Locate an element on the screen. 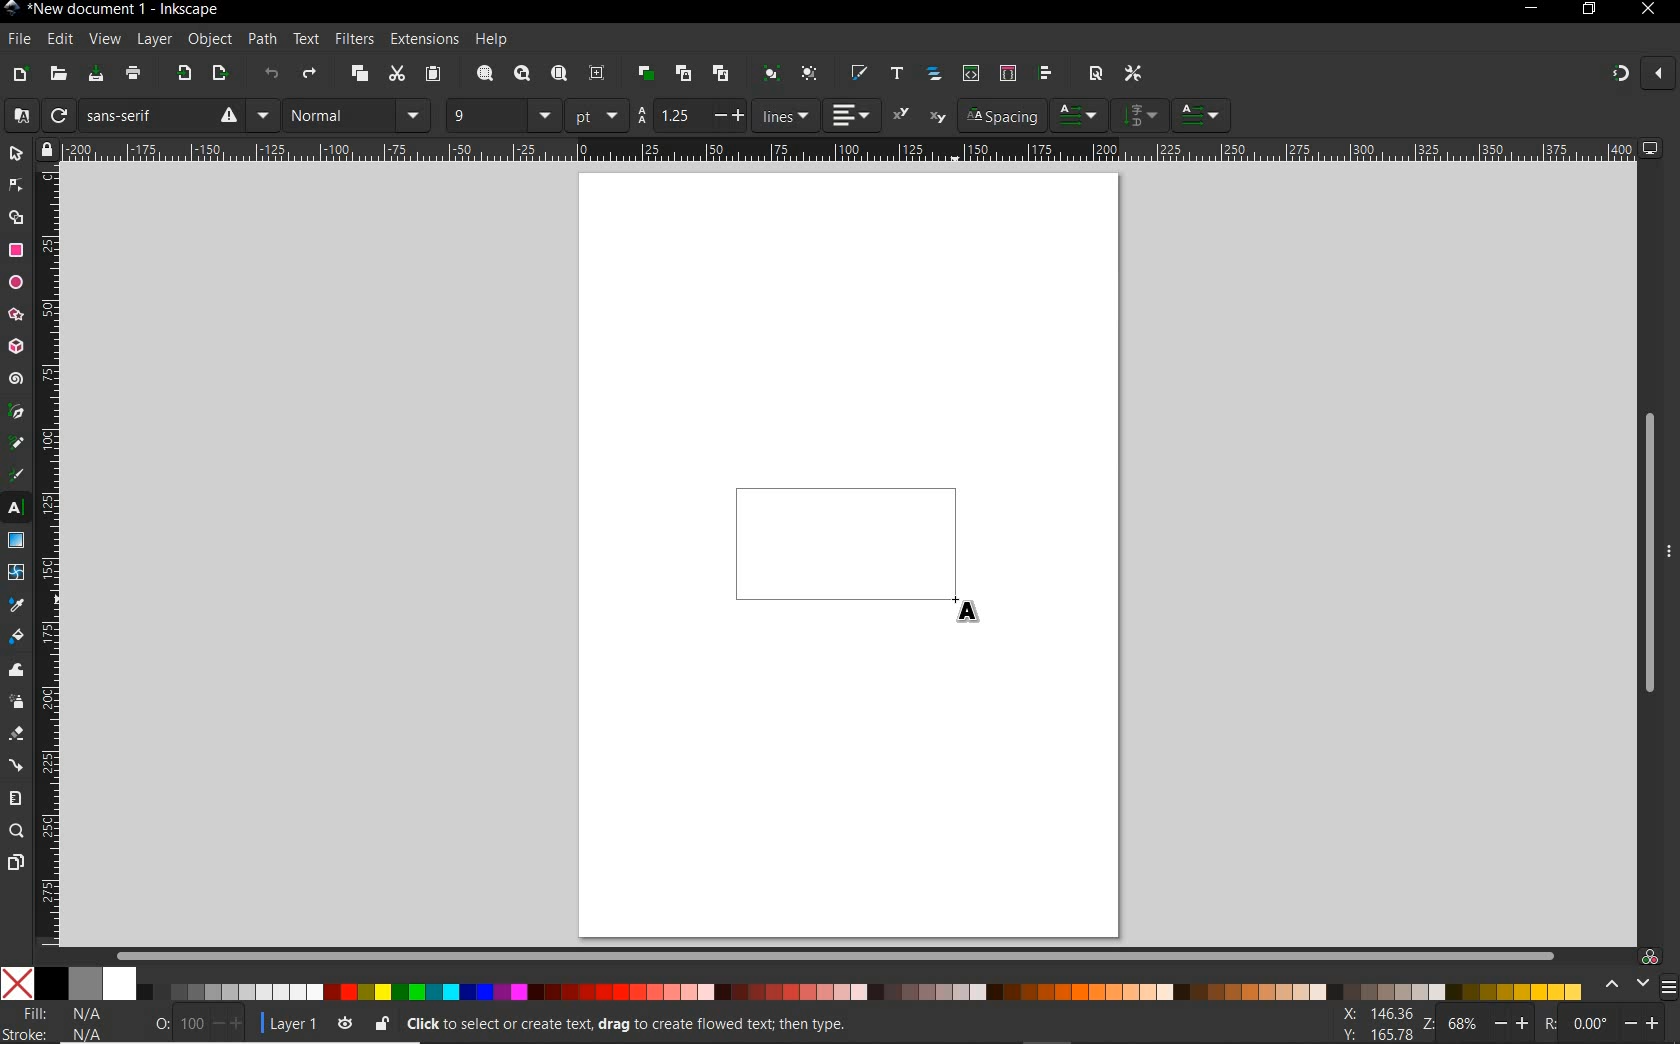 This screenshot has height=1044, width=1680. ruler is located at coordinates (848, 149).